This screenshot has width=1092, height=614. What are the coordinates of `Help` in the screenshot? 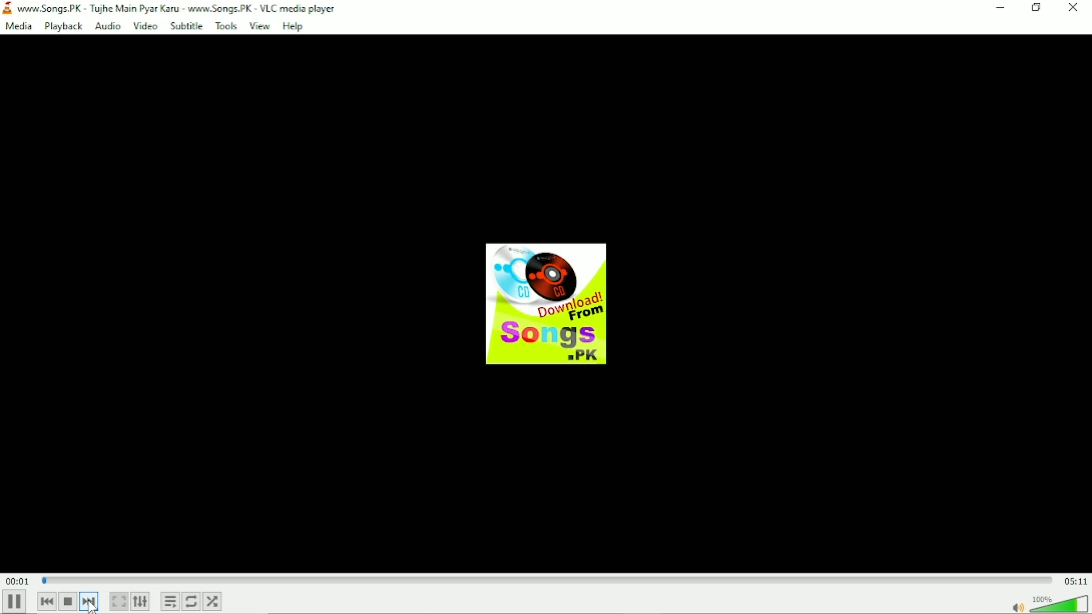 It's located at (294, 25).